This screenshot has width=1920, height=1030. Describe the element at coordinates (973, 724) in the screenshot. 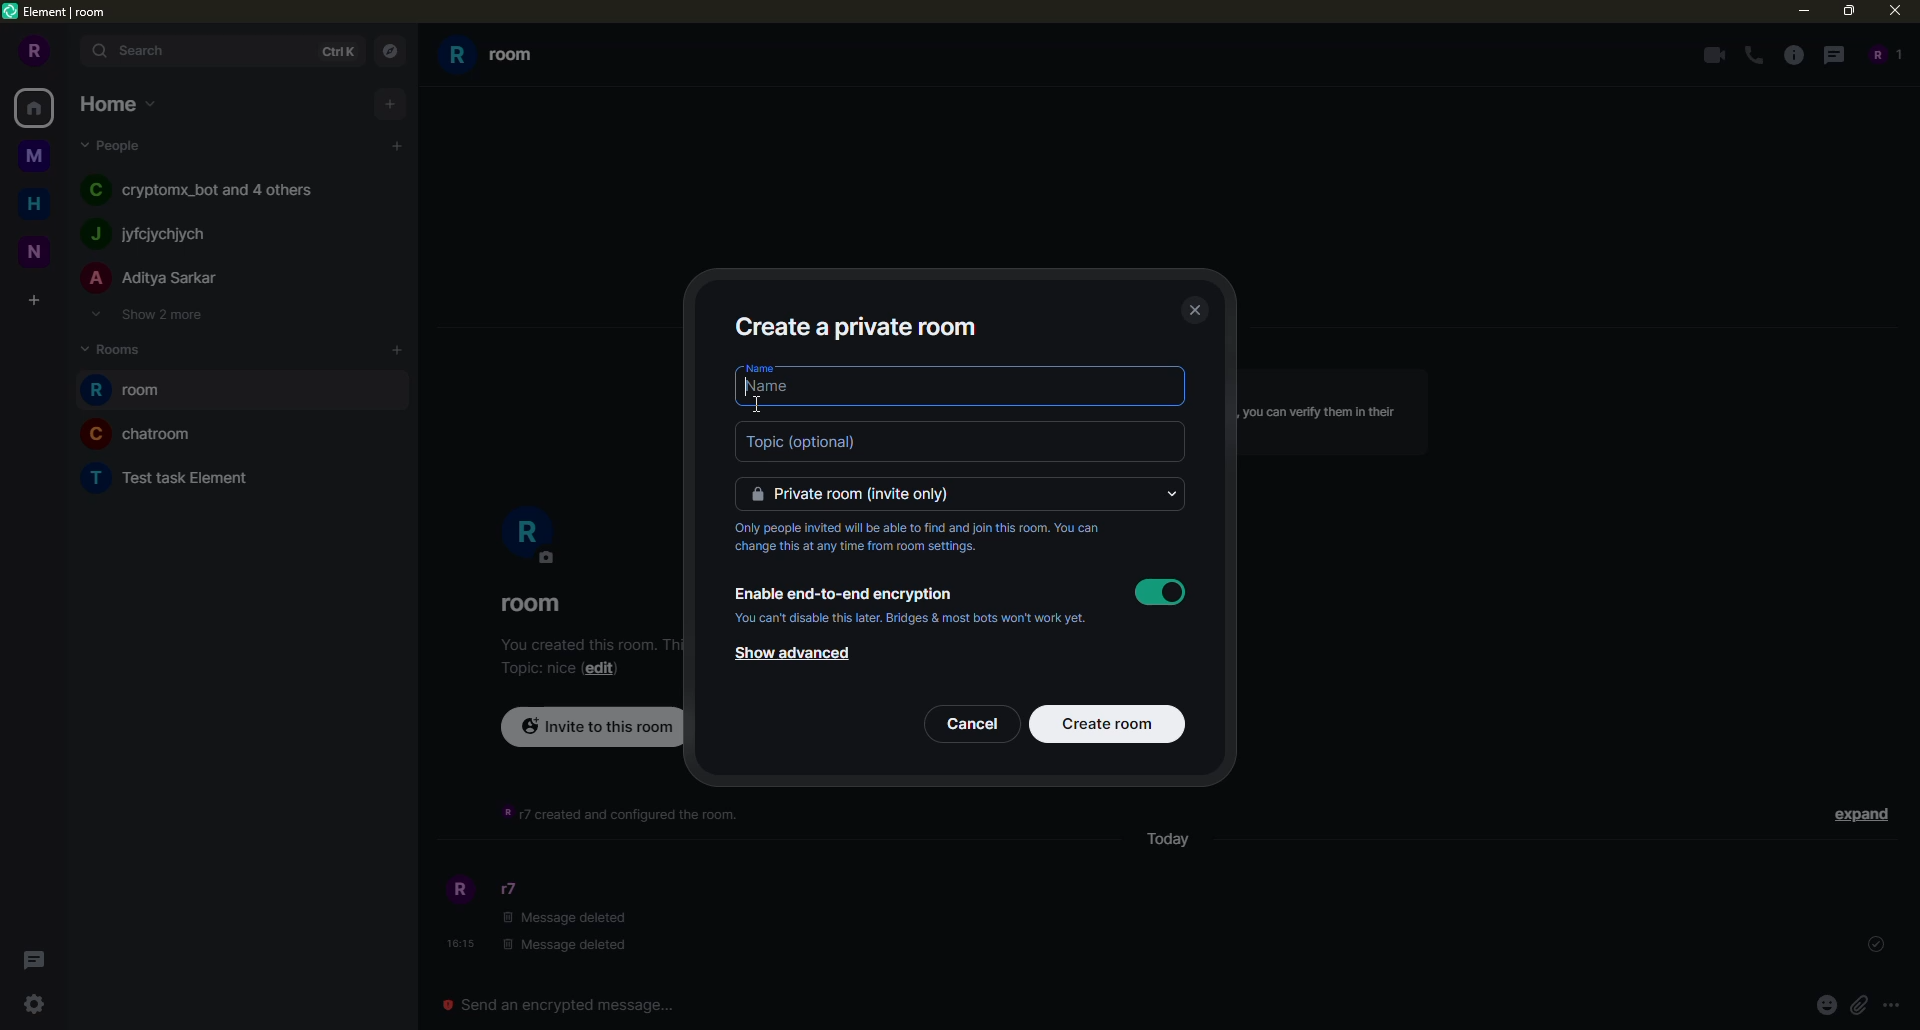

I see `cancel` at that location.